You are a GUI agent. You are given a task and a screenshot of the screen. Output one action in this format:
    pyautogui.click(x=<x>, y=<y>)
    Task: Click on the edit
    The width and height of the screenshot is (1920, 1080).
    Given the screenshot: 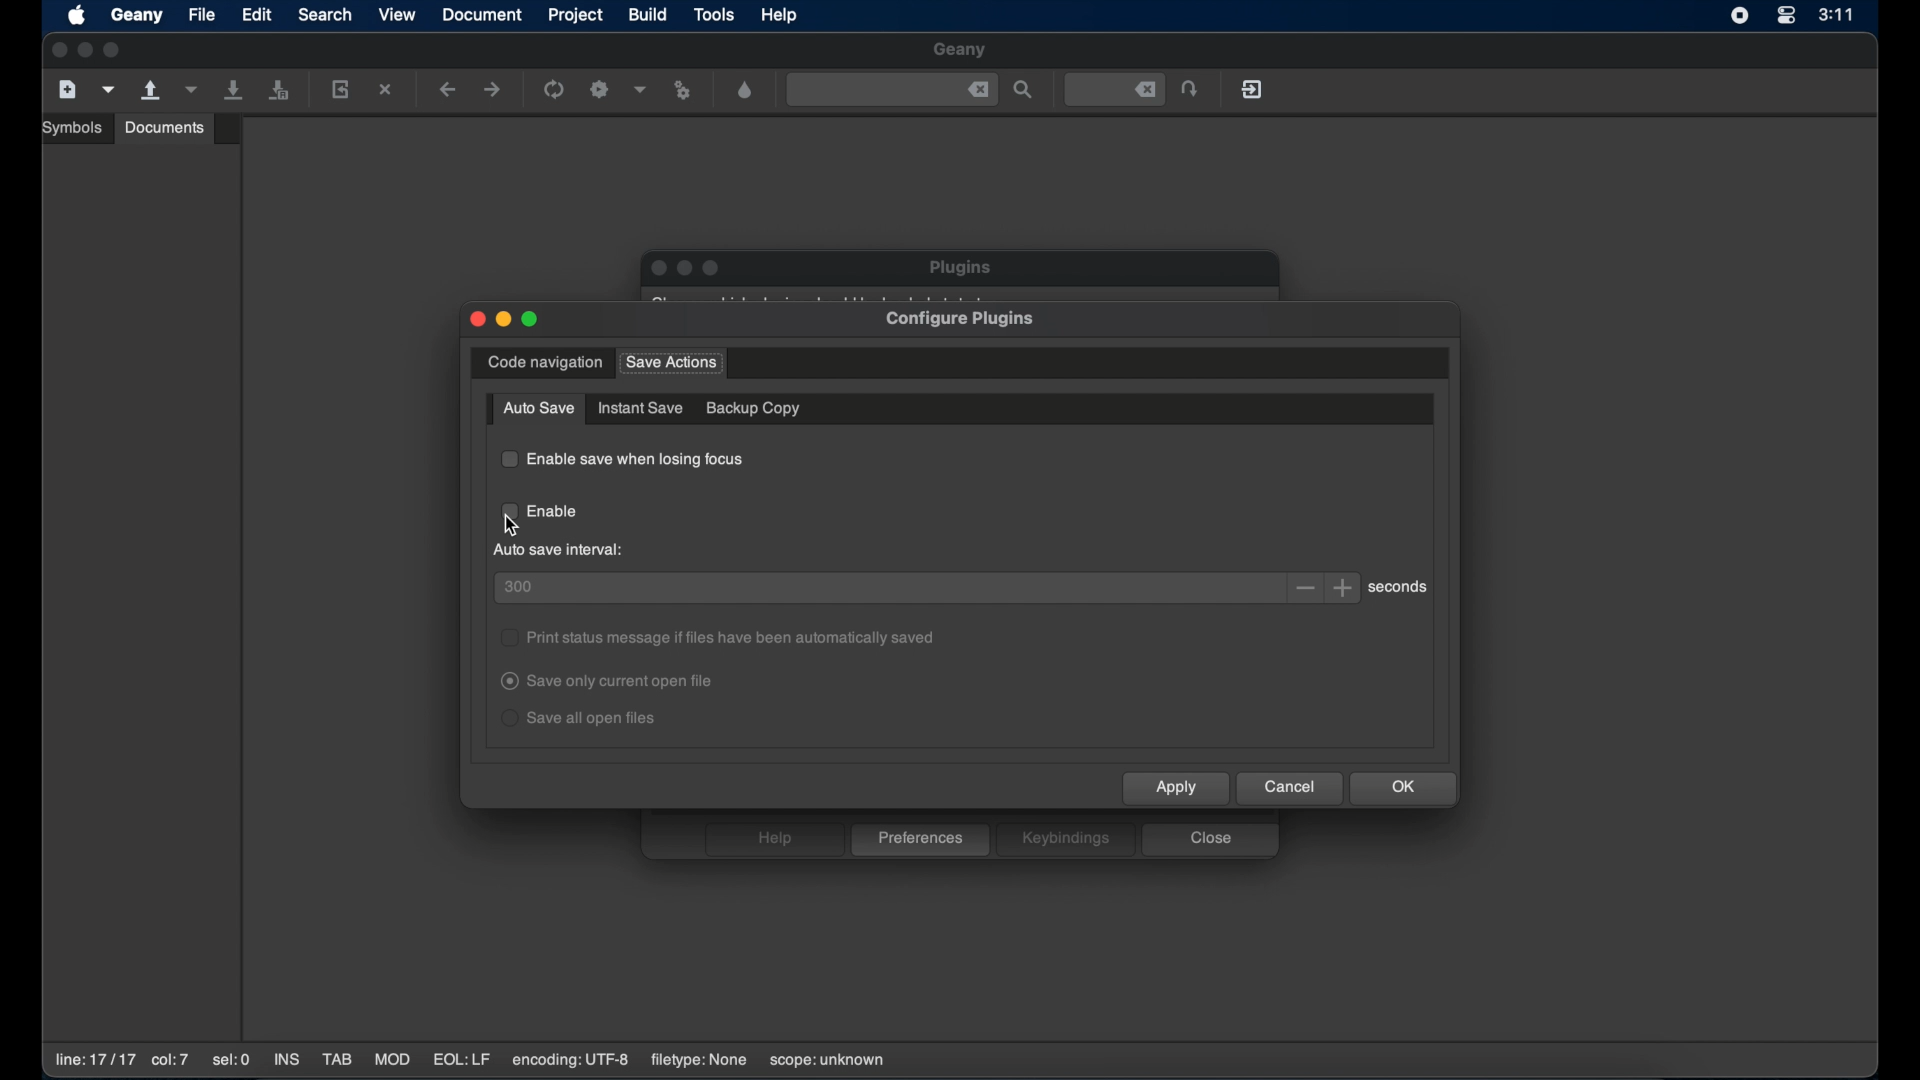 What is the action you would take?
    pyautogui.click(x=257, y=14)
    